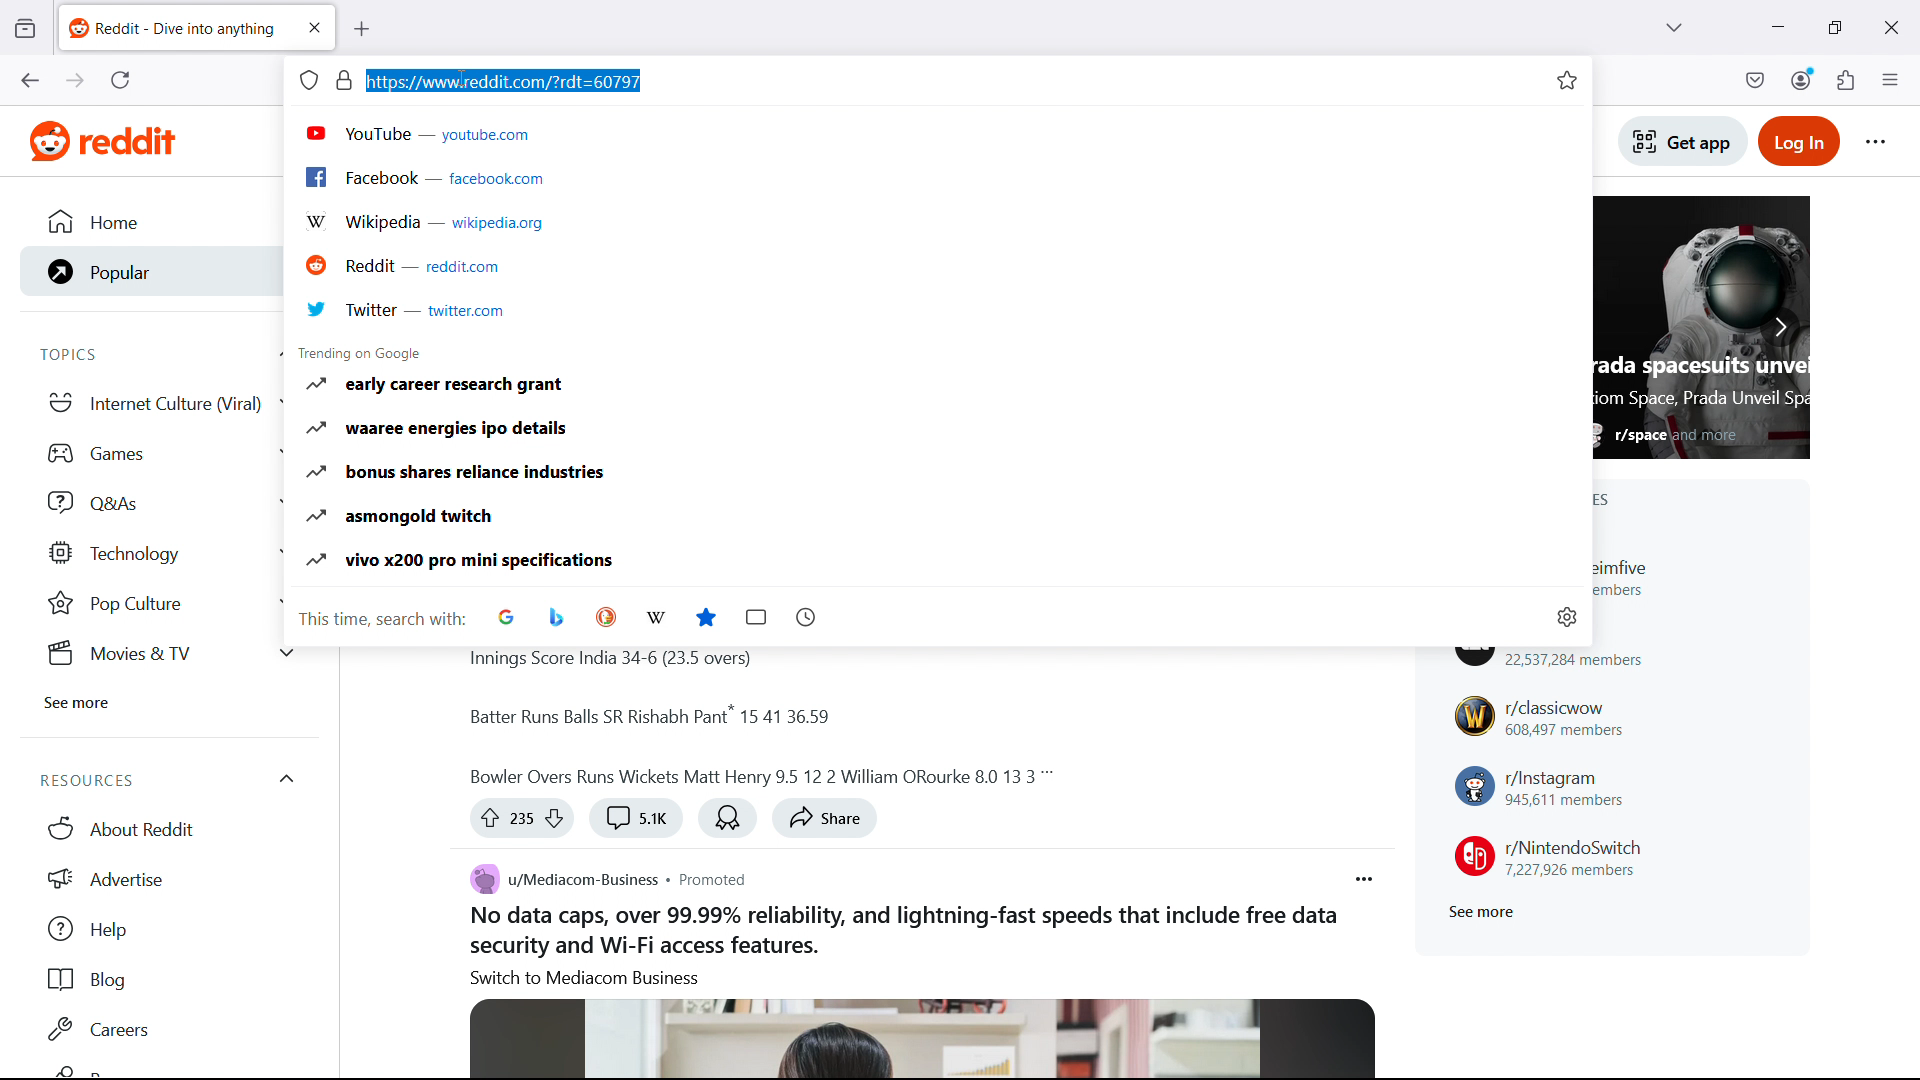 The height and width of the screenshot is (1080, 1920). What do you see at coordinates (314, 27) in the screenshot?
I see `close tab` at bounding box center [314, 27].